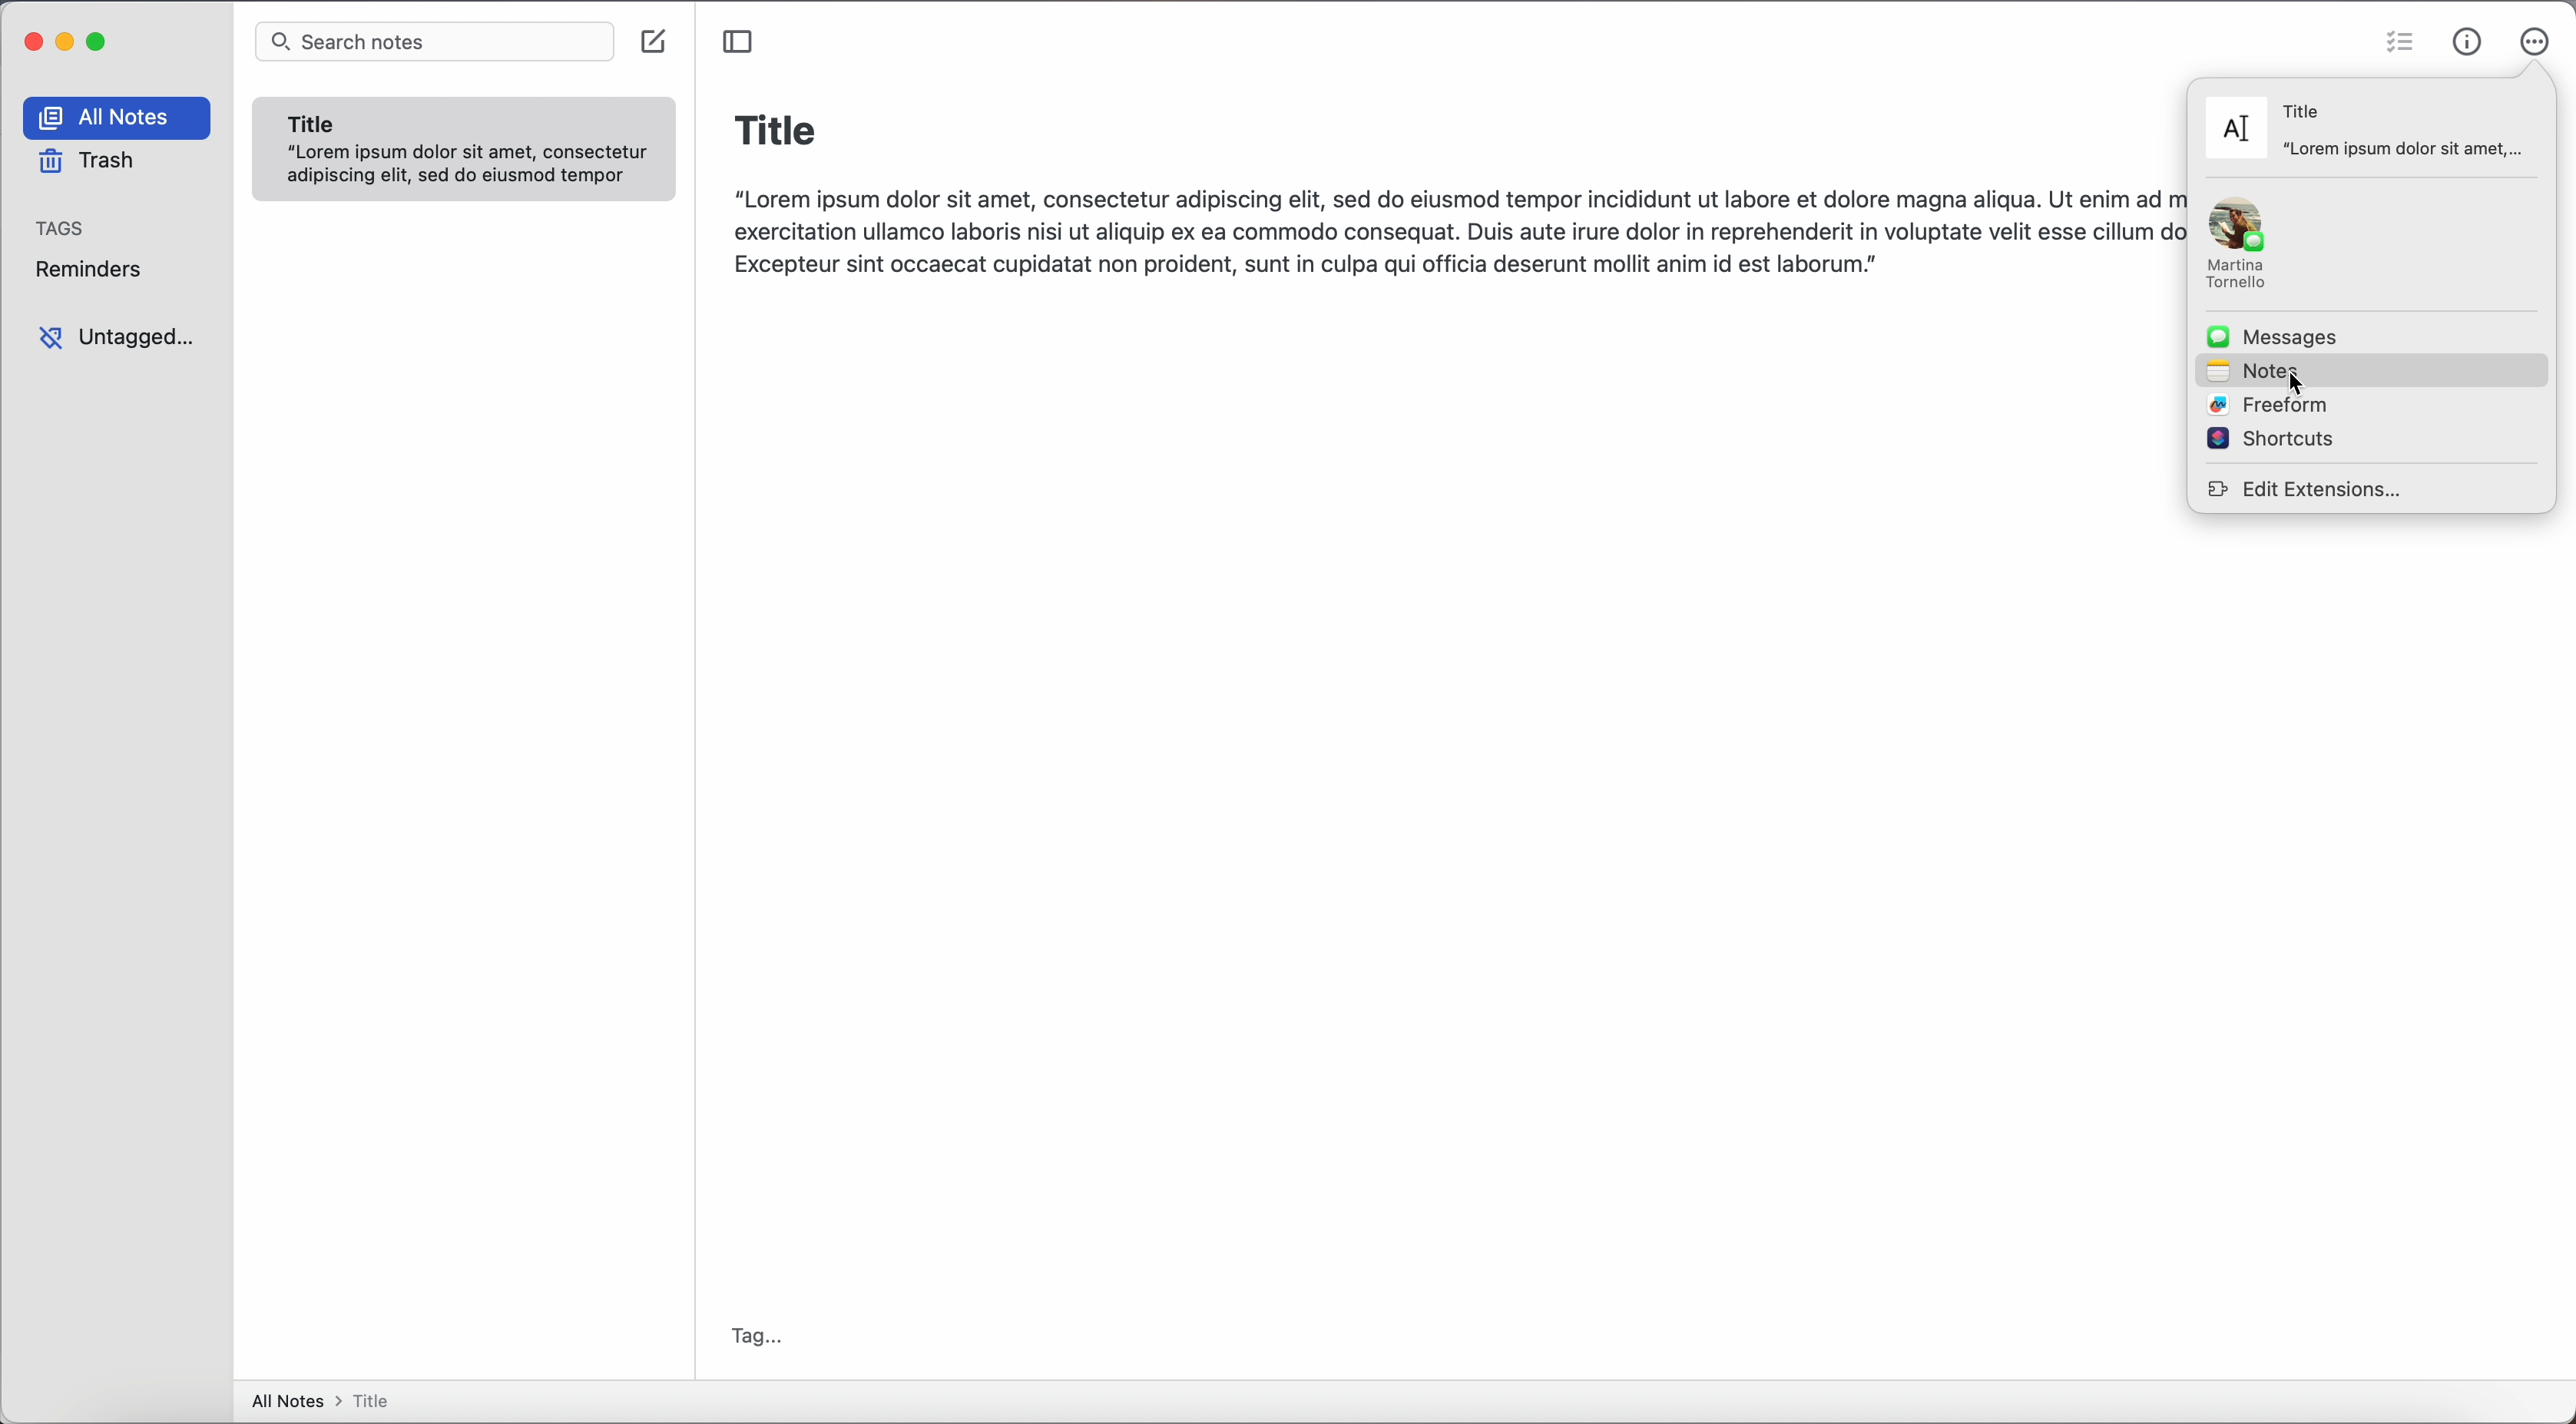 The height and width of the screenshot is (1424, 2576). Describe the element at coordinates (435, 43) in the screenshot. I see `search bar` at that location.